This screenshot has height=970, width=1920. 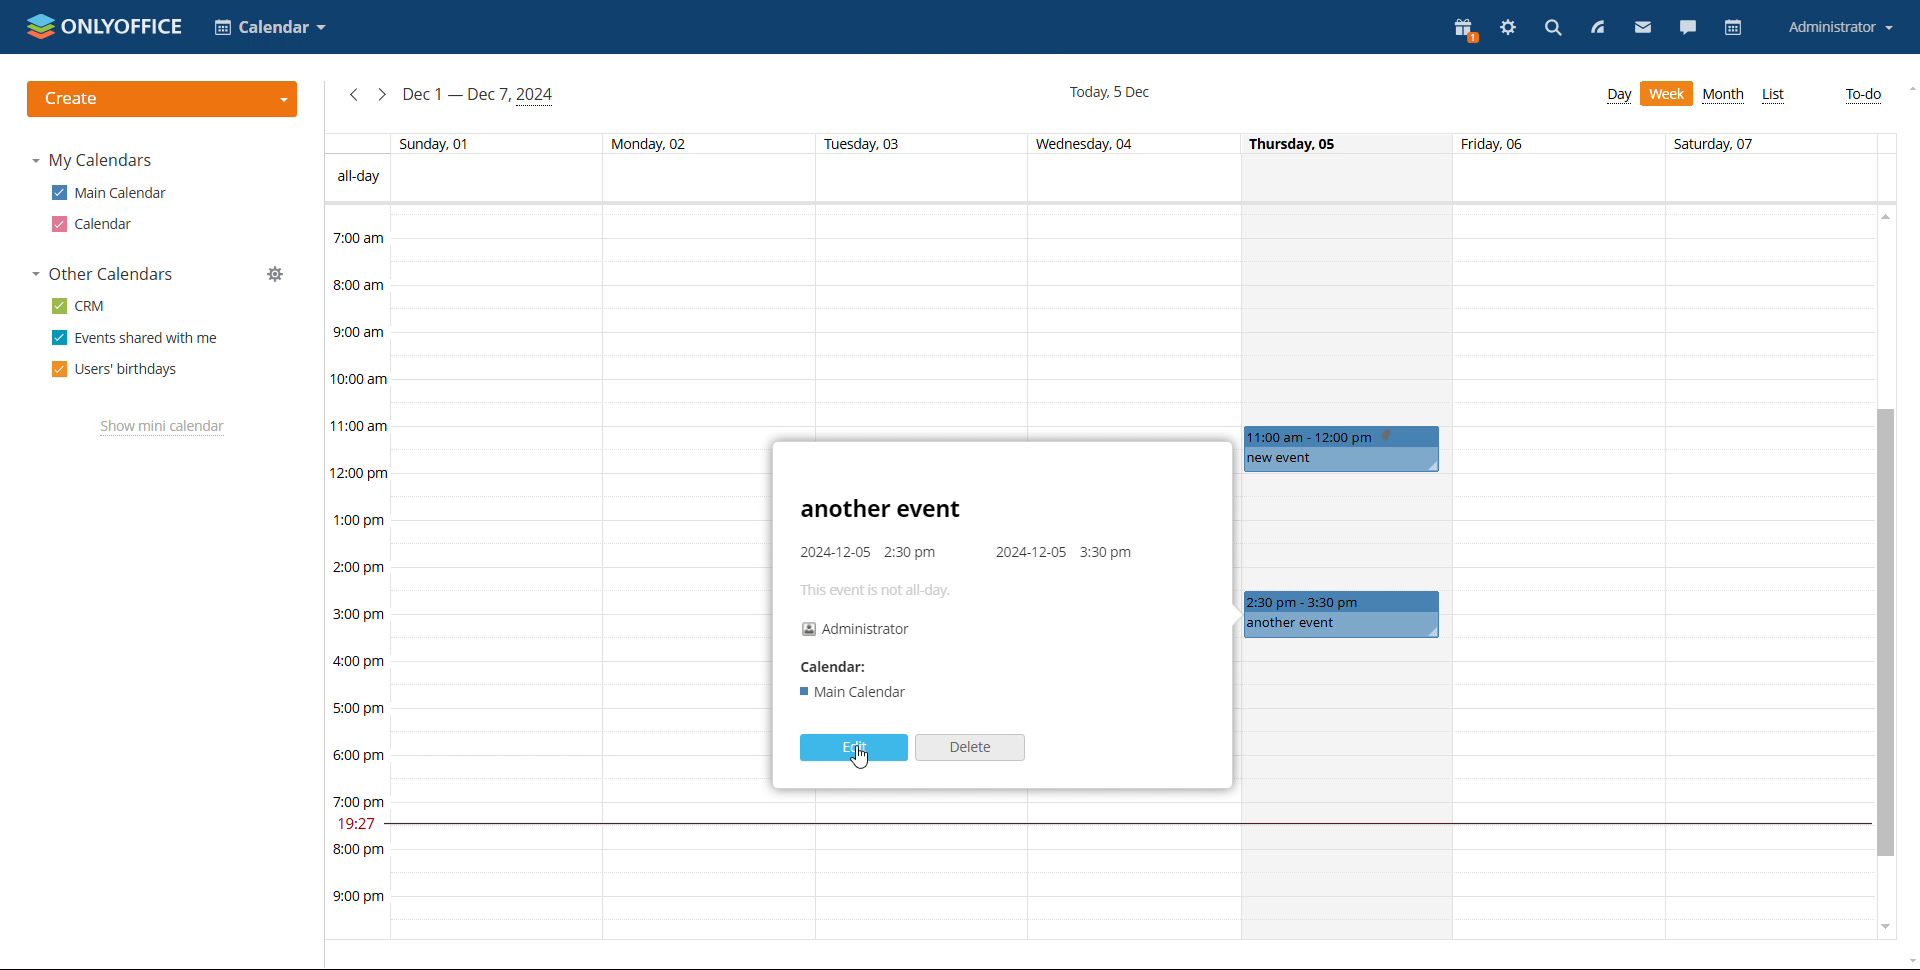 I want to click on Monday, 02, so click(x=671, y=144).